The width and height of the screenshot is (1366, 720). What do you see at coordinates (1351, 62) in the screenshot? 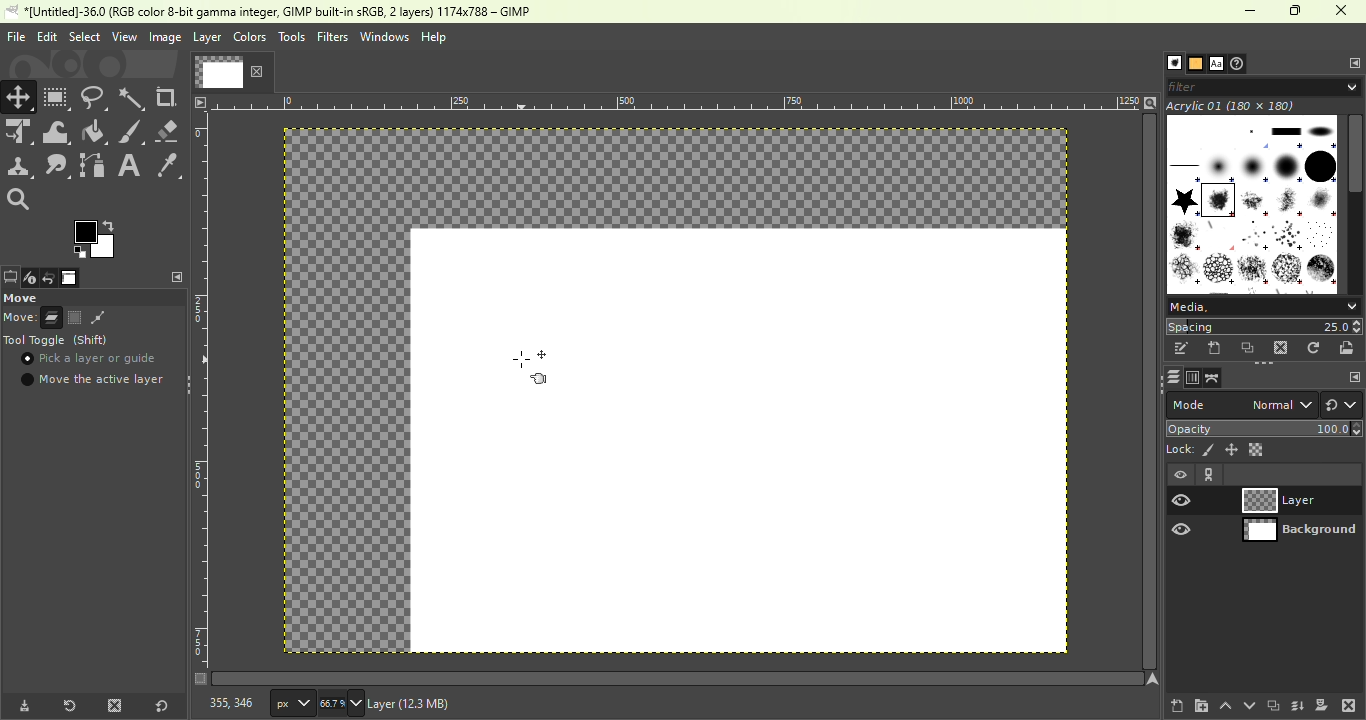
I see `Configure this tab` at bounding box center [1351, 62].